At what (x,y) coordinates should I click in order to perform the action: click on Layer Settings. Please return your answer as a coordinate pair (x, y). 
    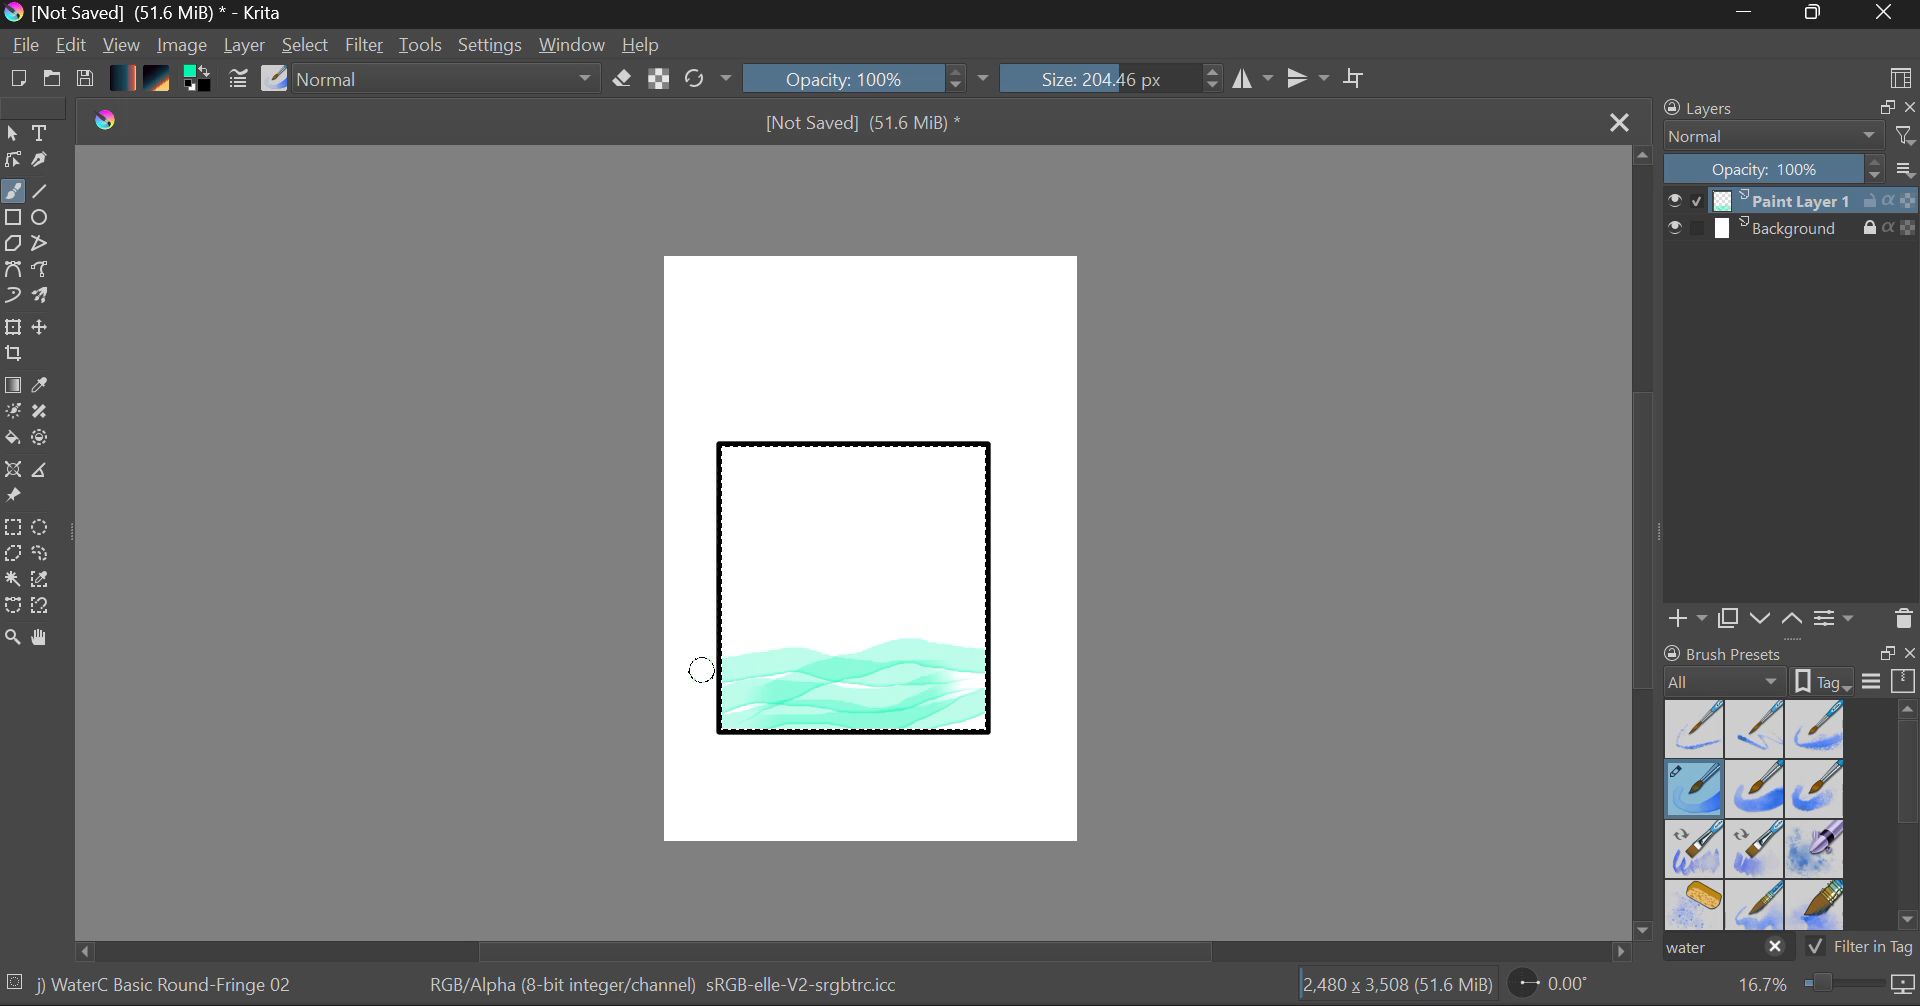
    Looking at the image, I should click on (1835, 617).